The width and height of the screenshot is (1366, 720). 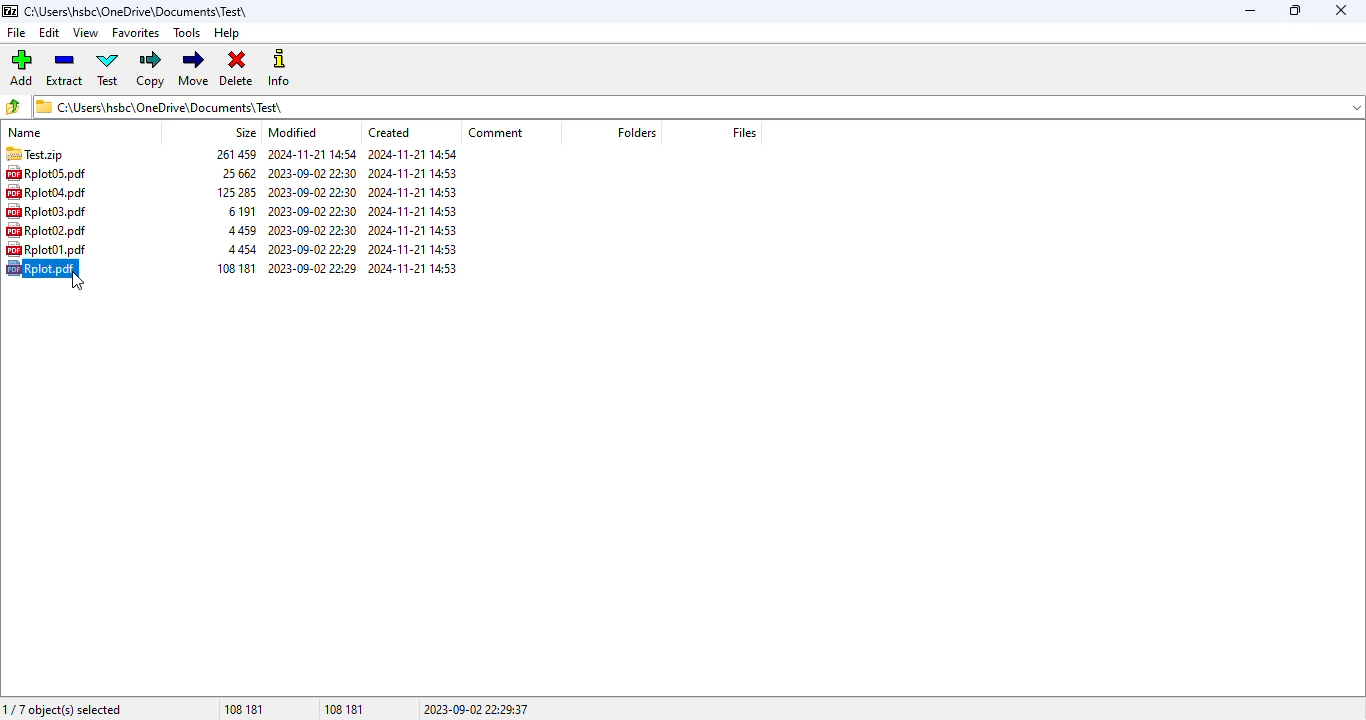 I want to click on 4454, so click(x=228, y=247).